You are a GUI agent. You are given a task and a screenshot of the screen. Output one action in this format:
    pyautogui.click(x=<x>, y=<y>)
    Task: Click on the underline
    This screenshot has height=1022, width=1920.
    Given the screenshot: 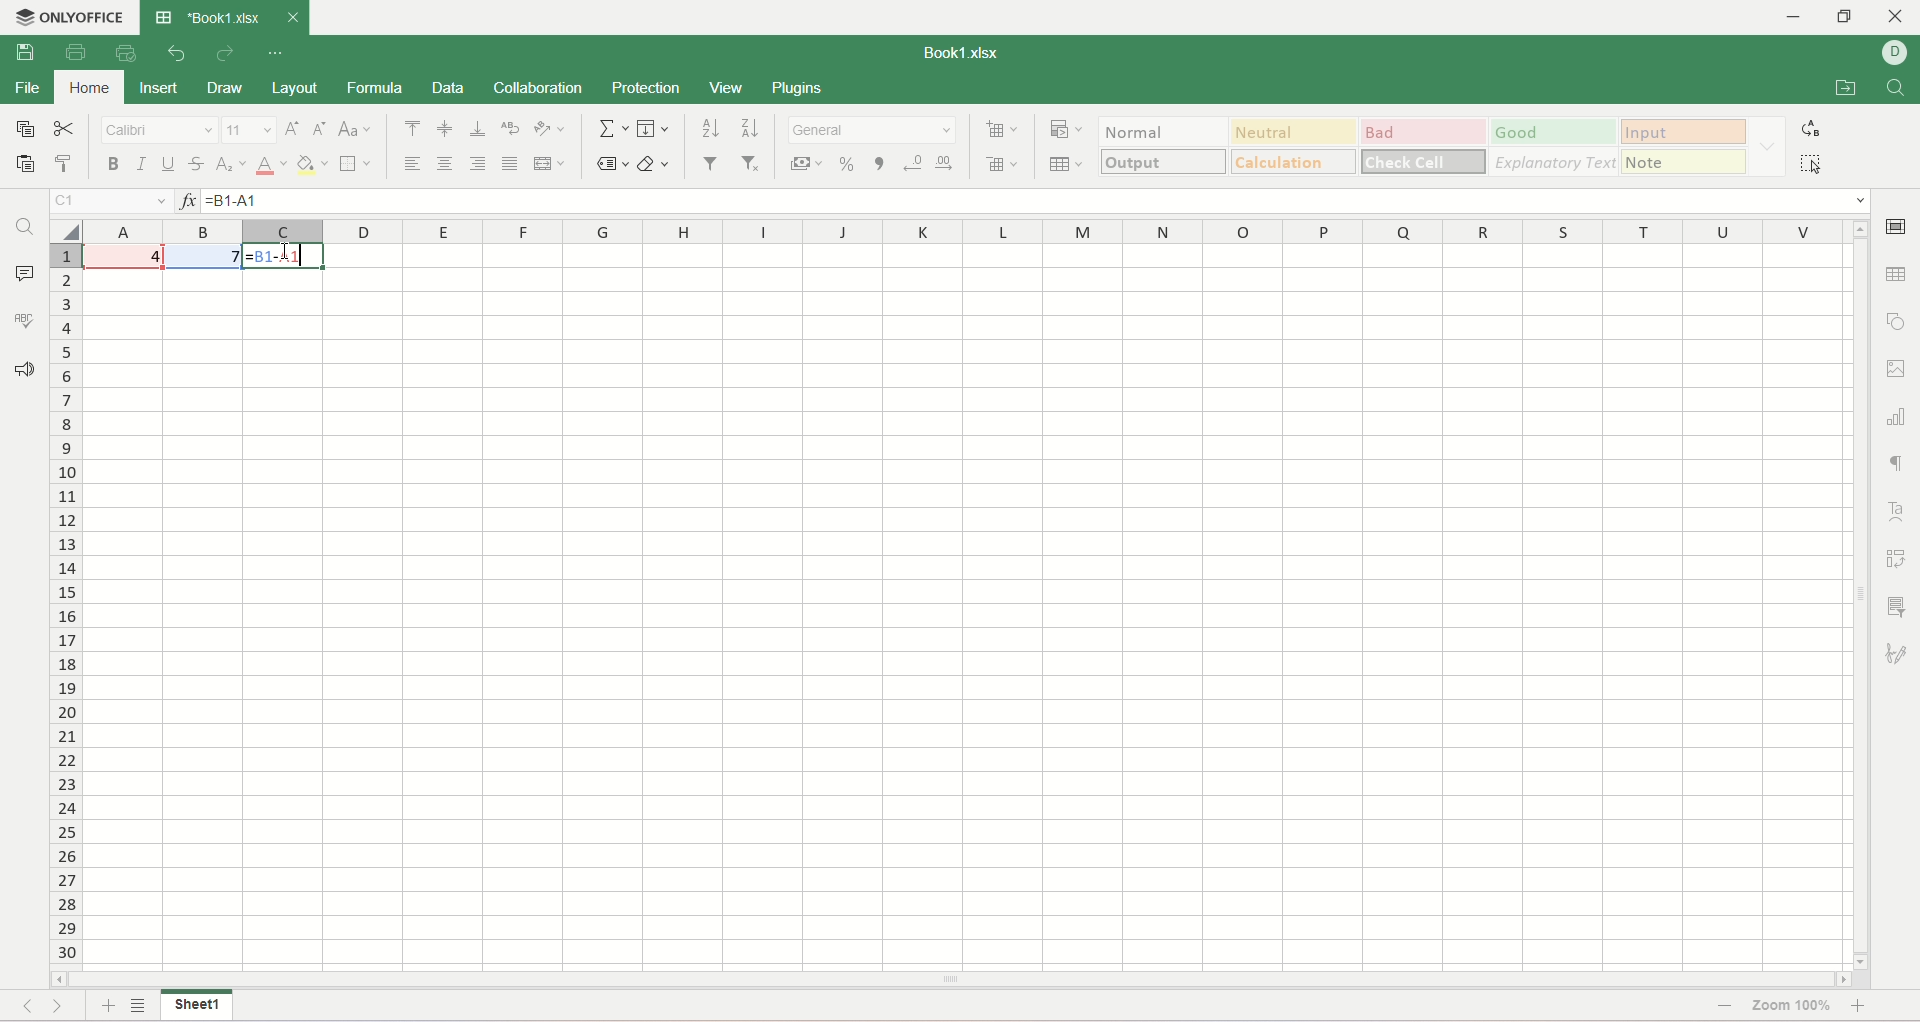 What is the action you would take?
    pyautogui.click(x=168, y=164)
    